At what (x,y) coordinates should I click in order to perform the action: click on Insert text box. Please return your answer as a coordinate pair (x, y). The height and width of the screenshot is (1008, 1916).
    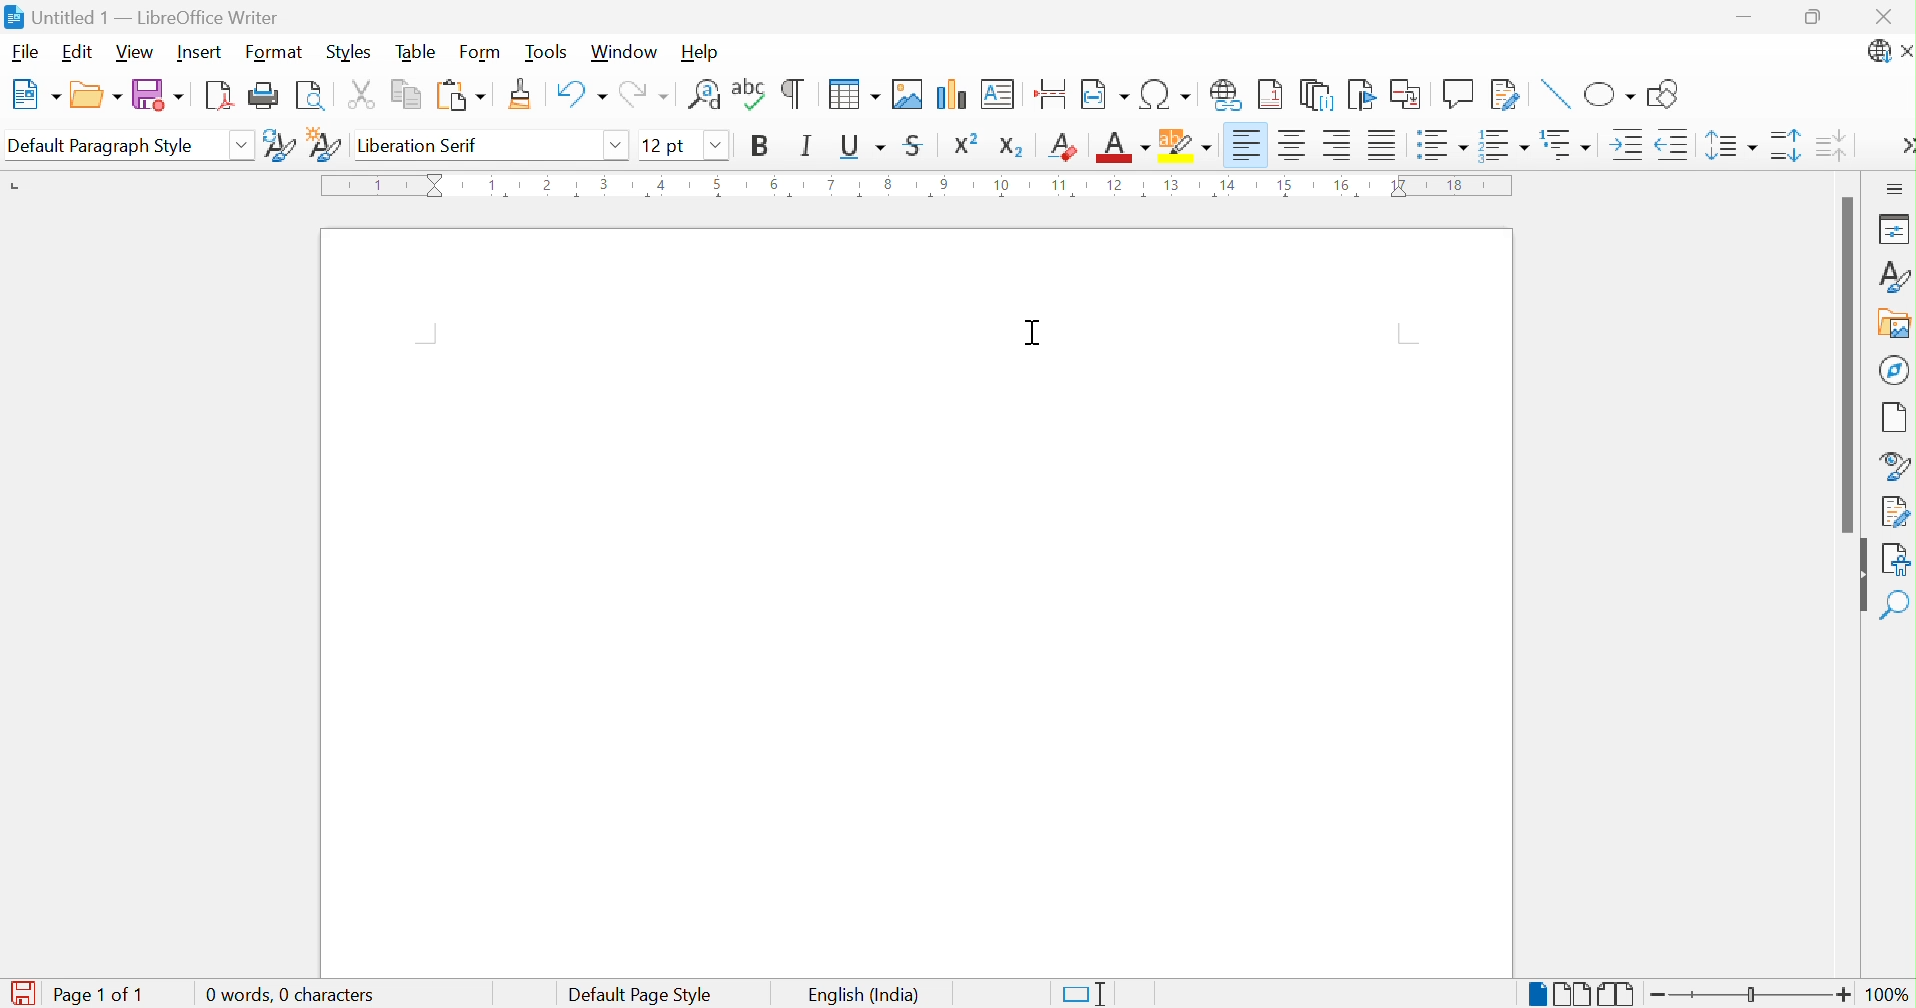
    Looking at the image, I should click on (998, 94).